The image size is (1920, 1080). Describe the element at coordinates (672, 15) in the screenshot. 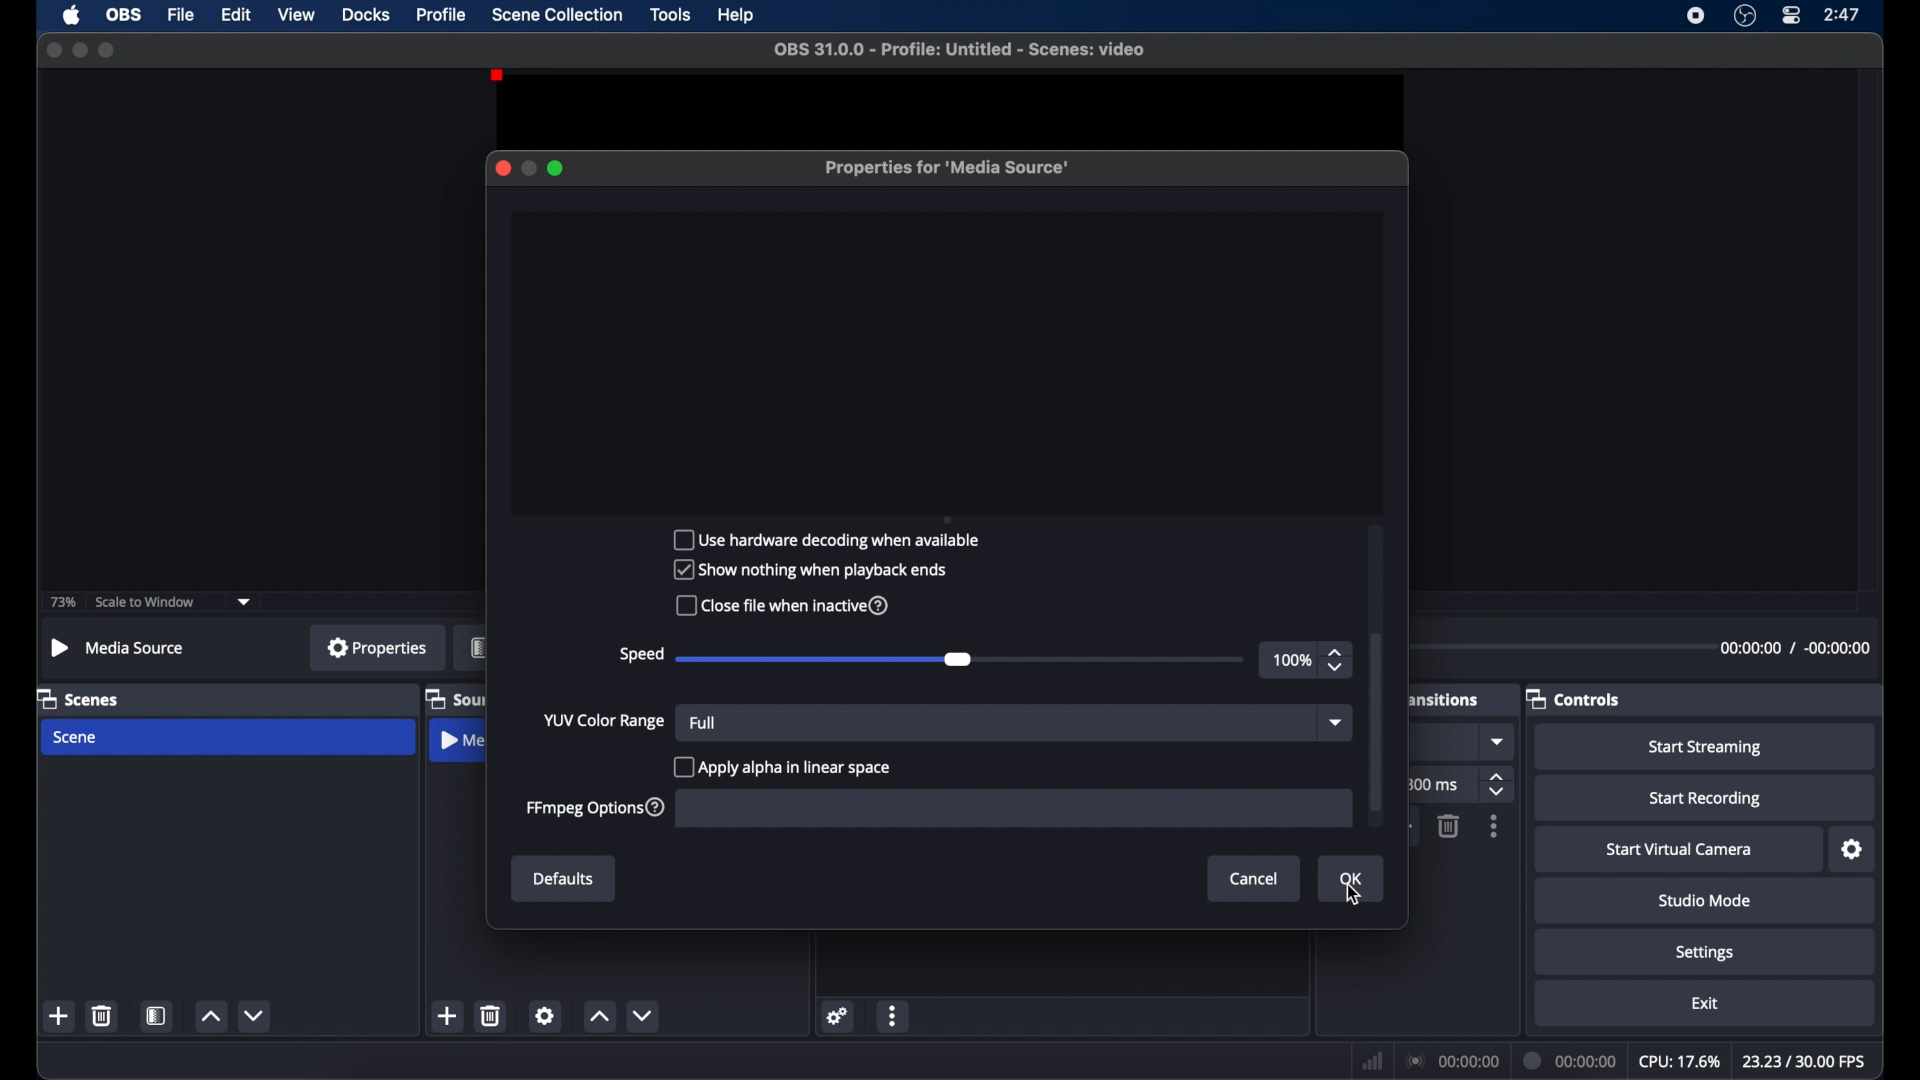

I see `tools` at that location.